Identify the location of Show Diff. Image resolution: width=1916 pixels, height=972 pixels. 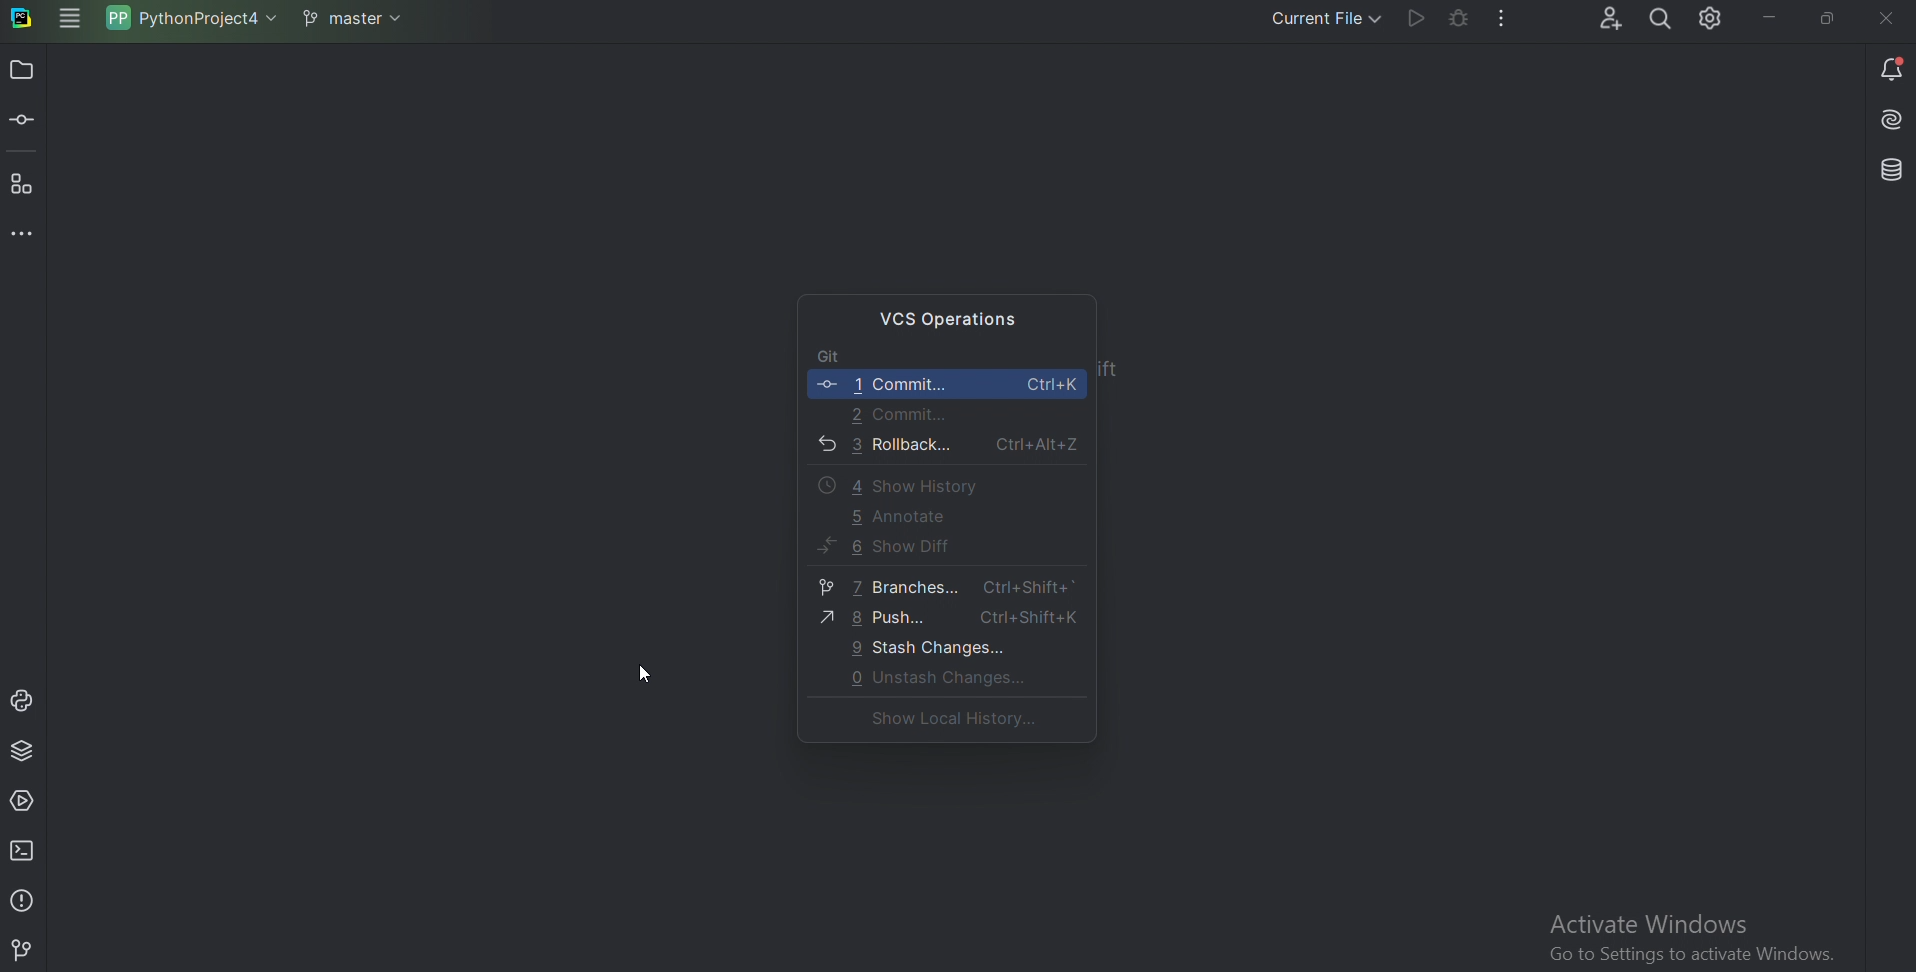
(884, 550).